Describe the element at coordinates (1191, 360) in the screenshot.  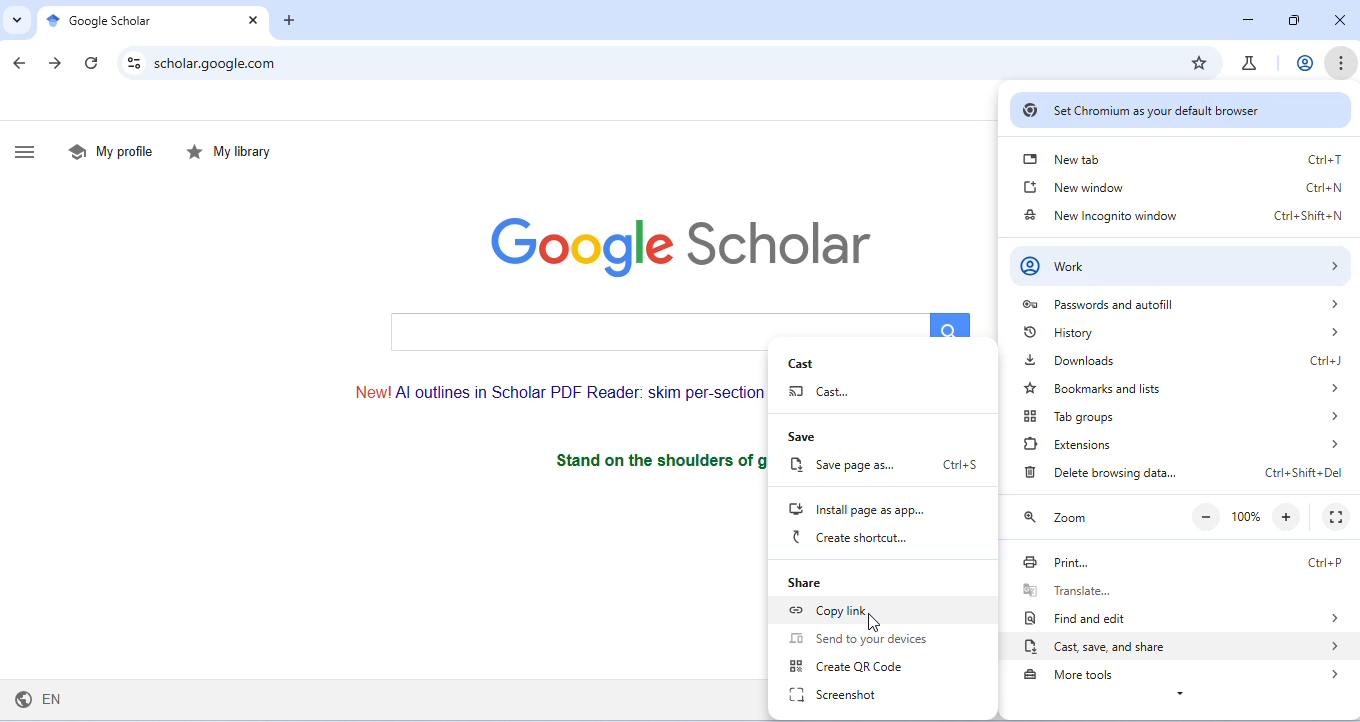
I see `downloads` at that location.